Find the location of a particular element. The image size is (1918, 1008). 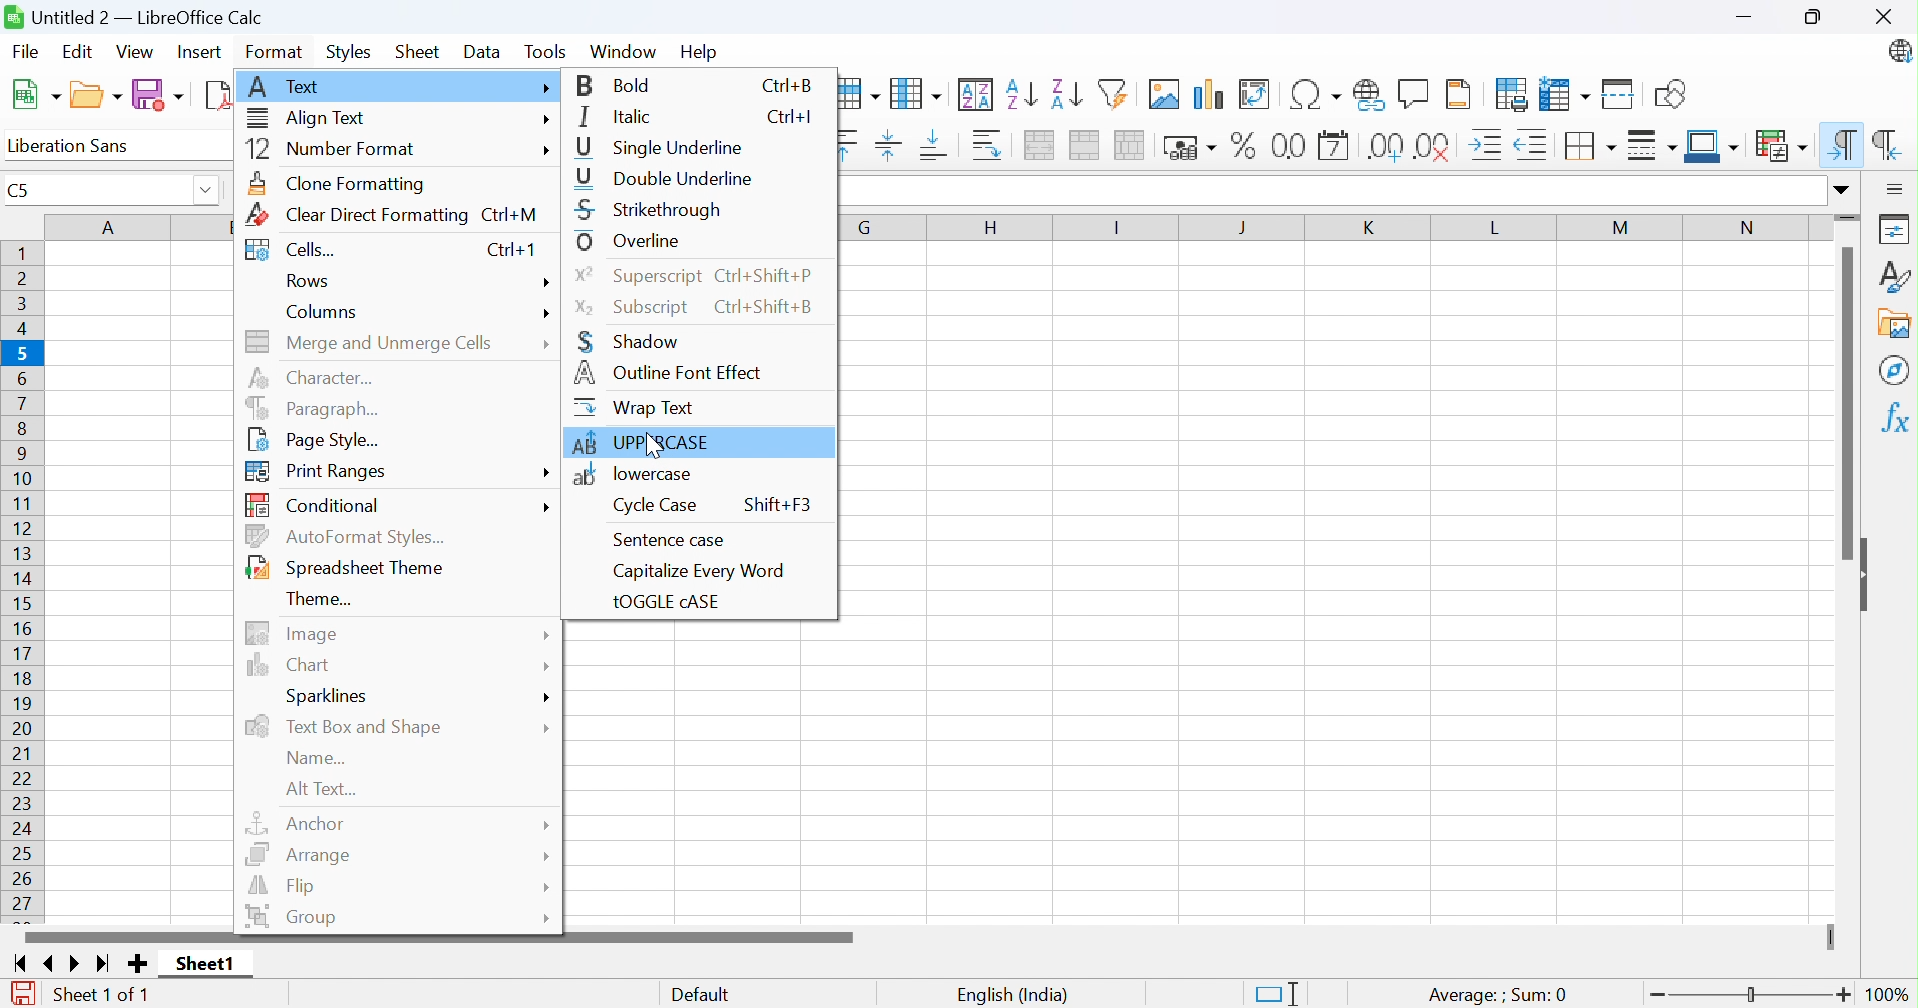

Cycle case is located at coordinates (651, 507).